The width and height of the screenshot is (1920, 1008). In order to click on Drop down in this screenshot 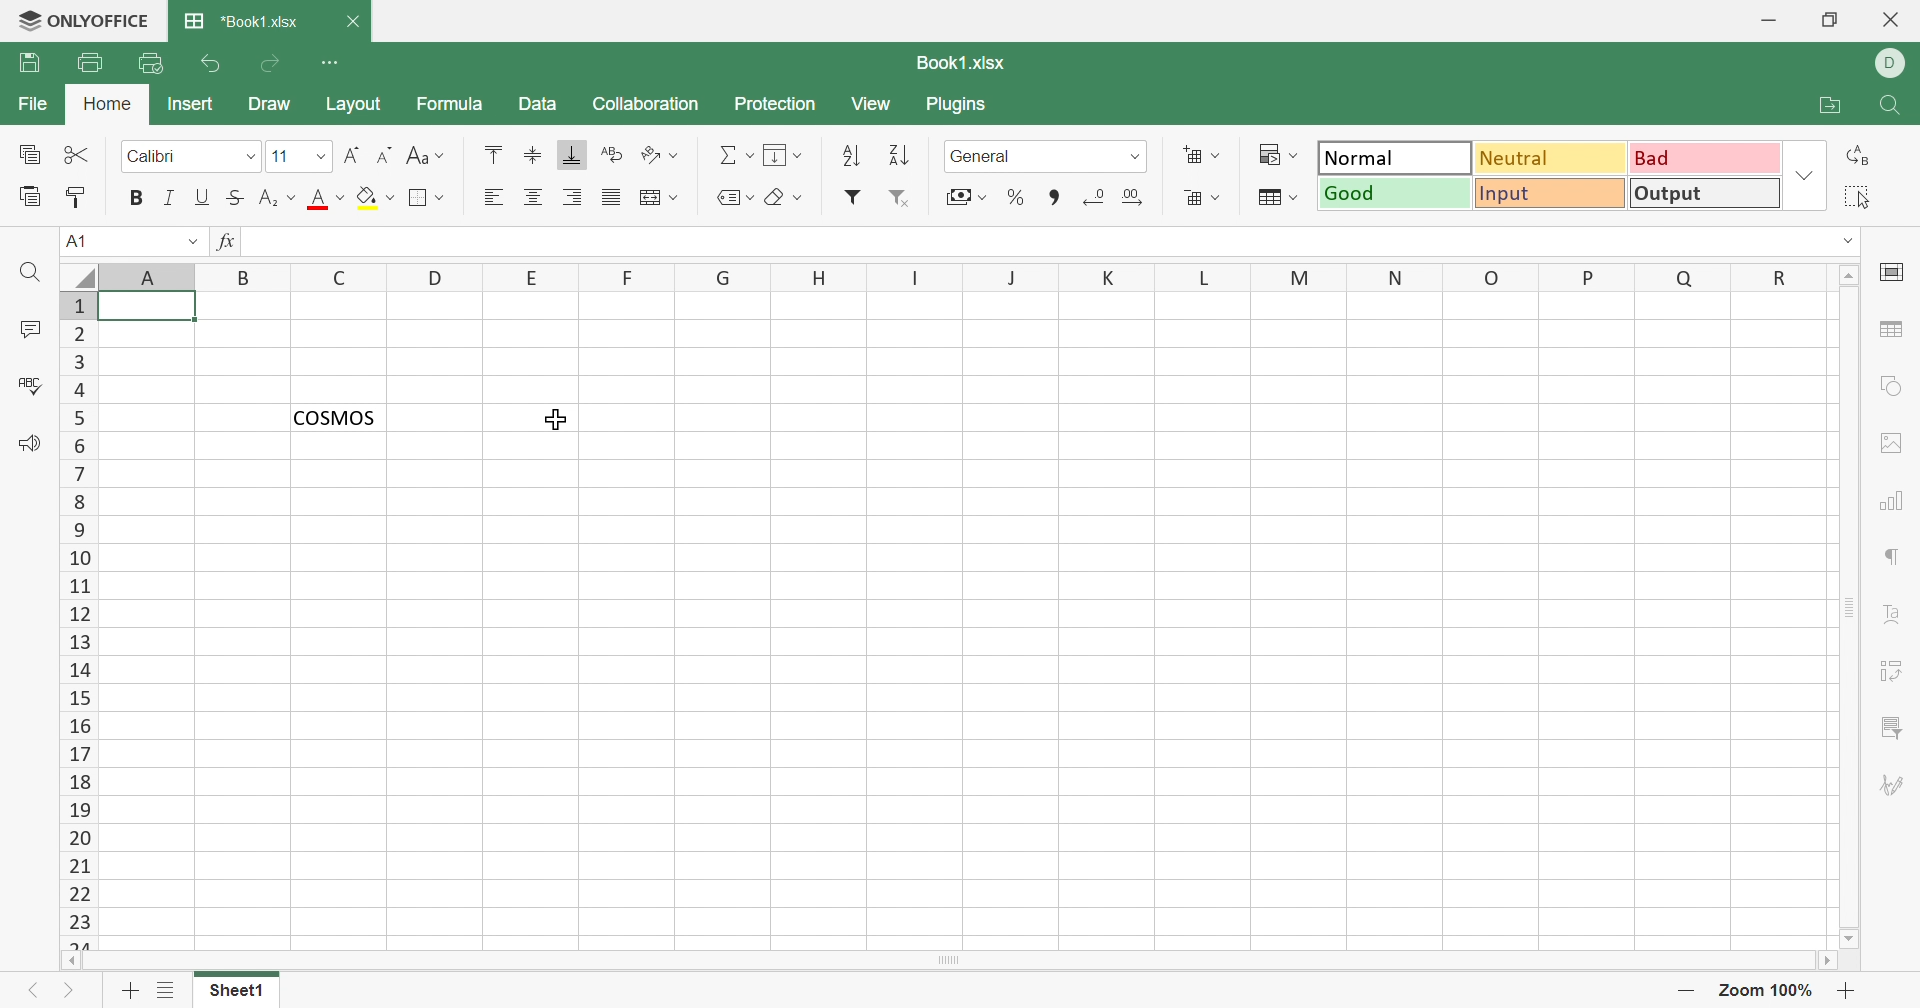, I will do `click(251, 158)`.